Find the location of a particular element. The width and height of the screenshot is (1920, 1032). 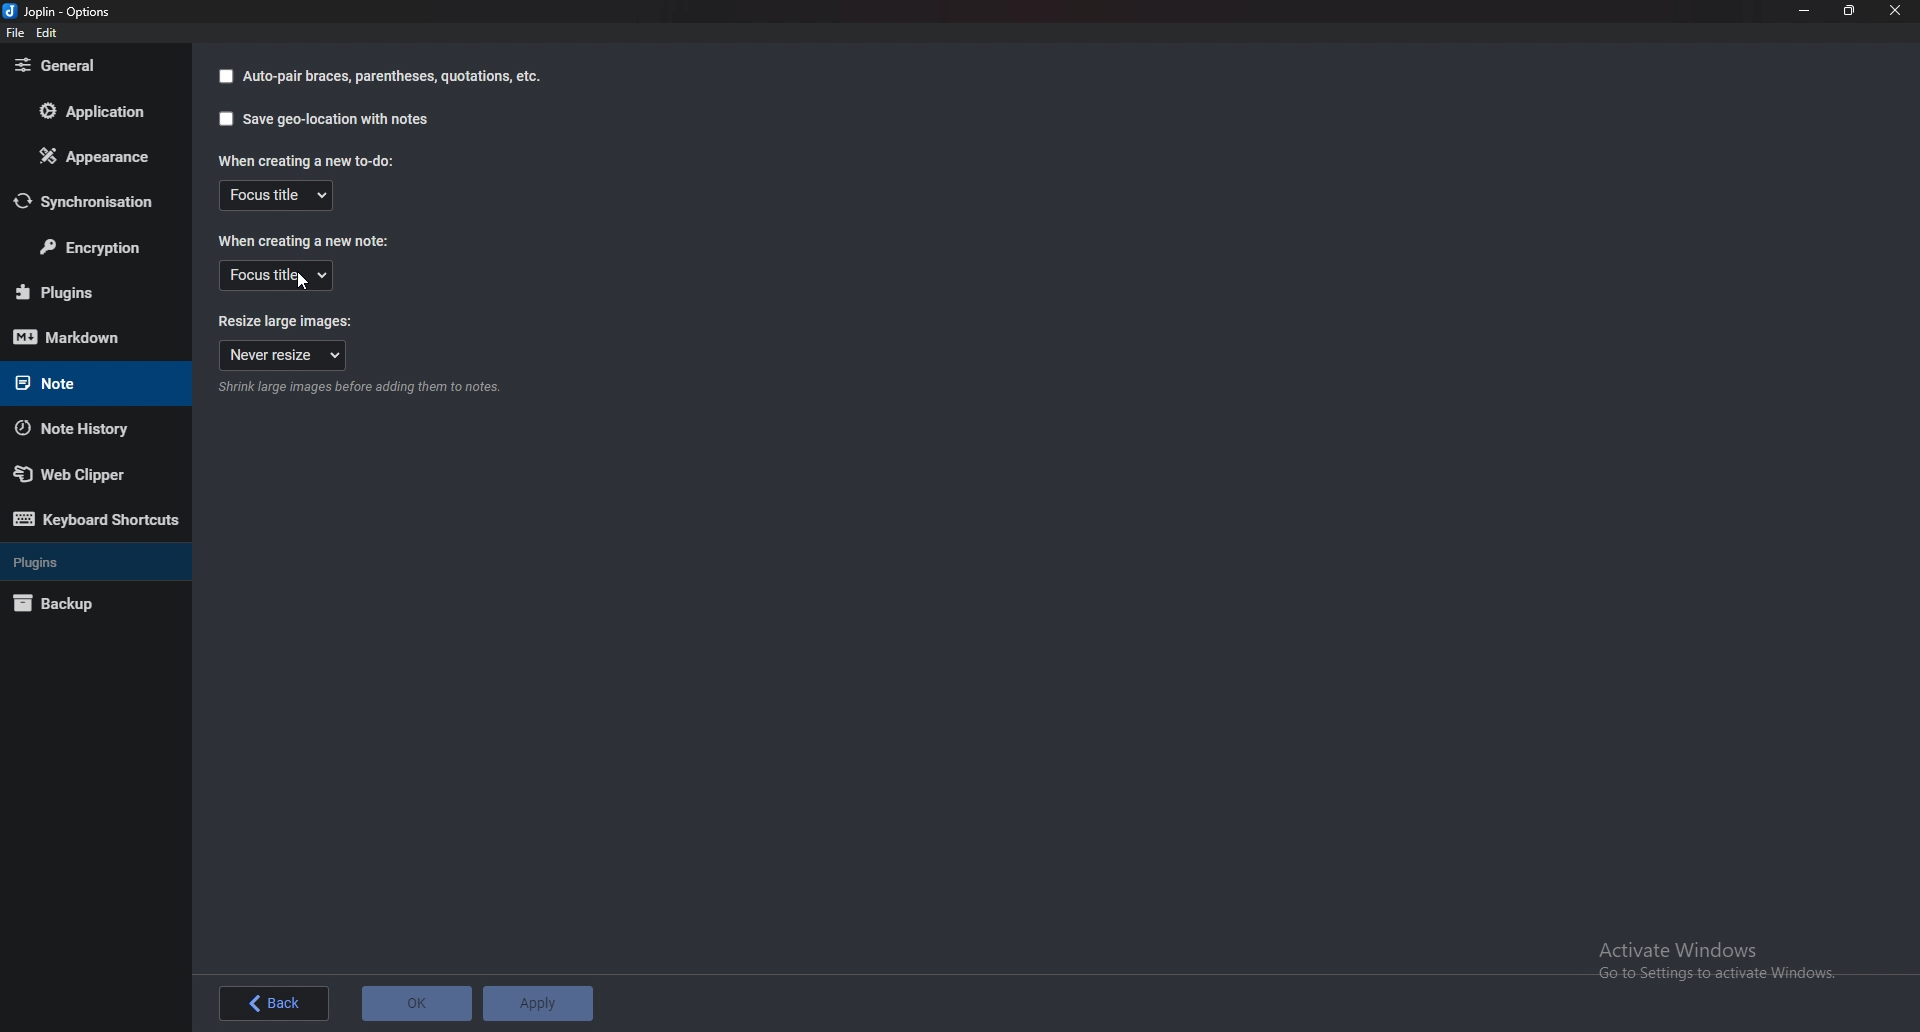

Plugins is located at coordinates (93, 561).